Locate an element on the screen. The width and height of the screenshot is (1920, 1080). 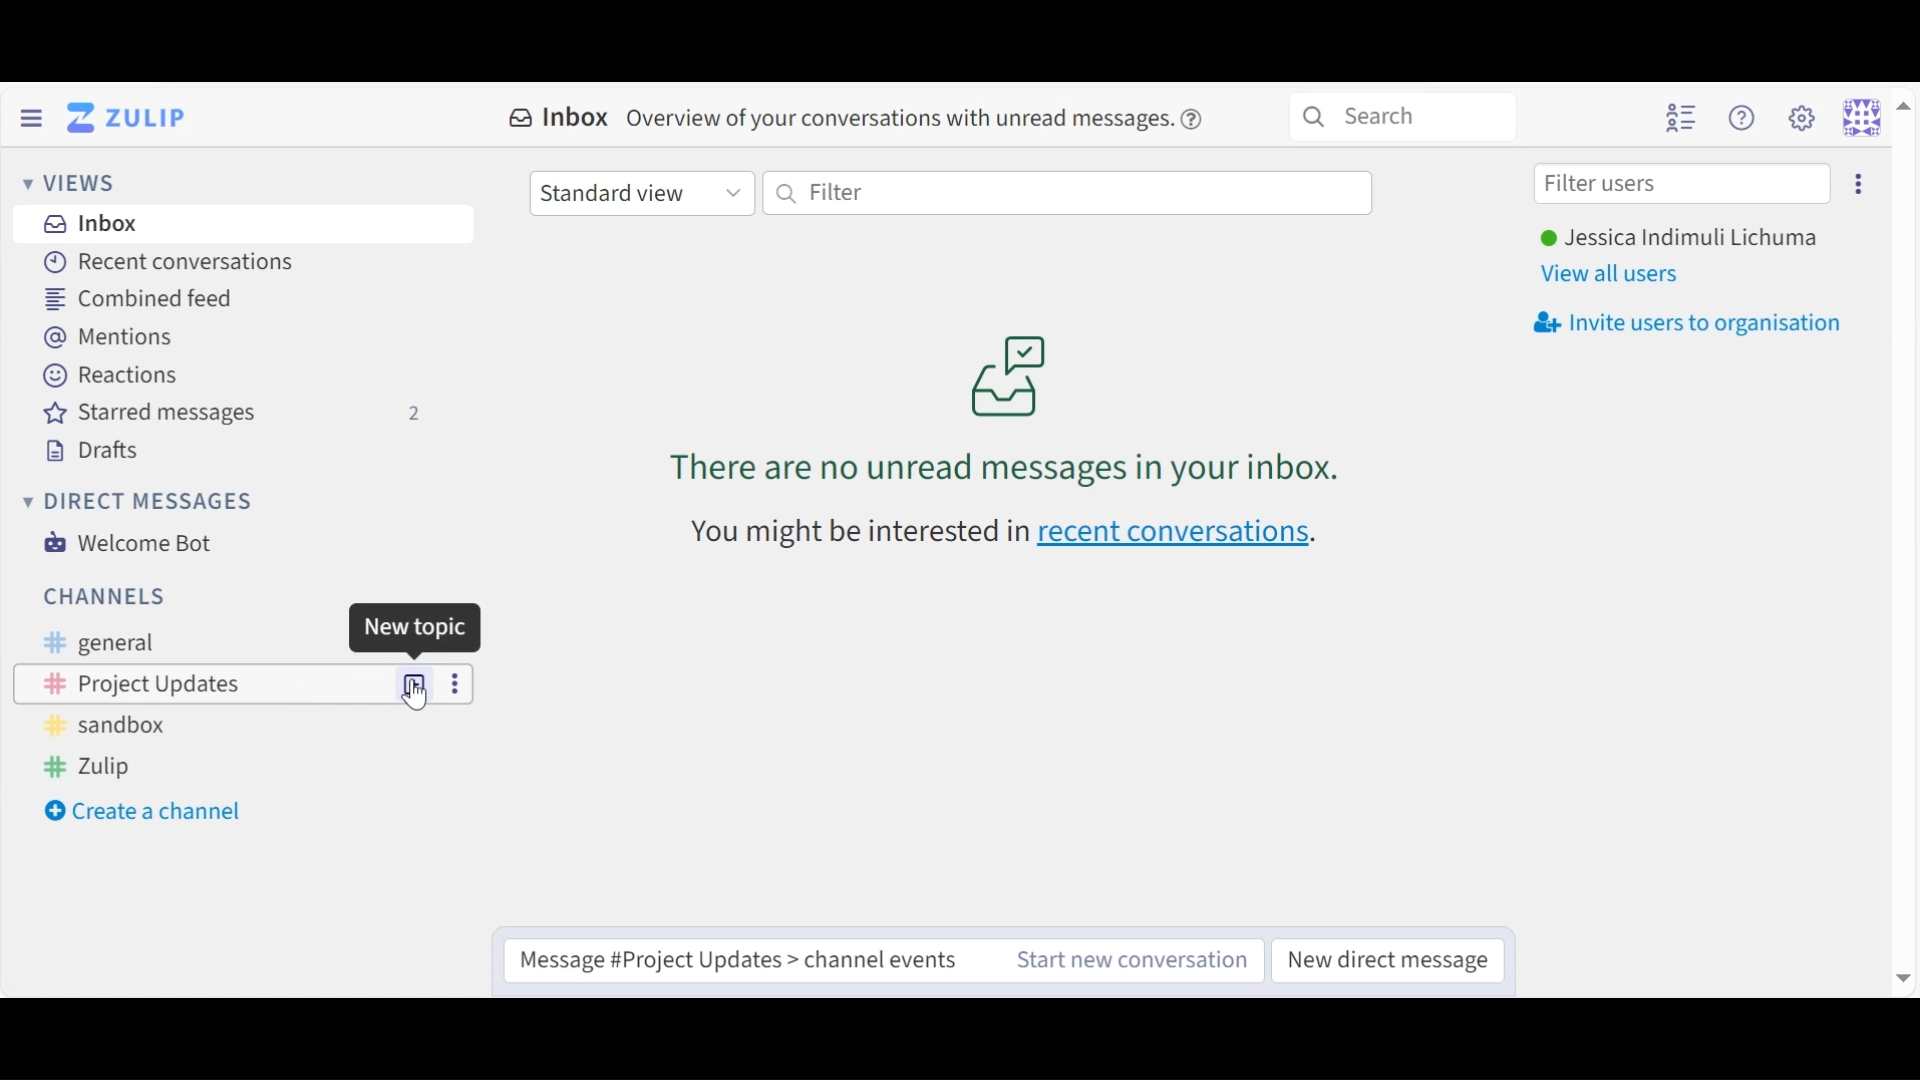
View all users is located at coordinates (1617, 273).